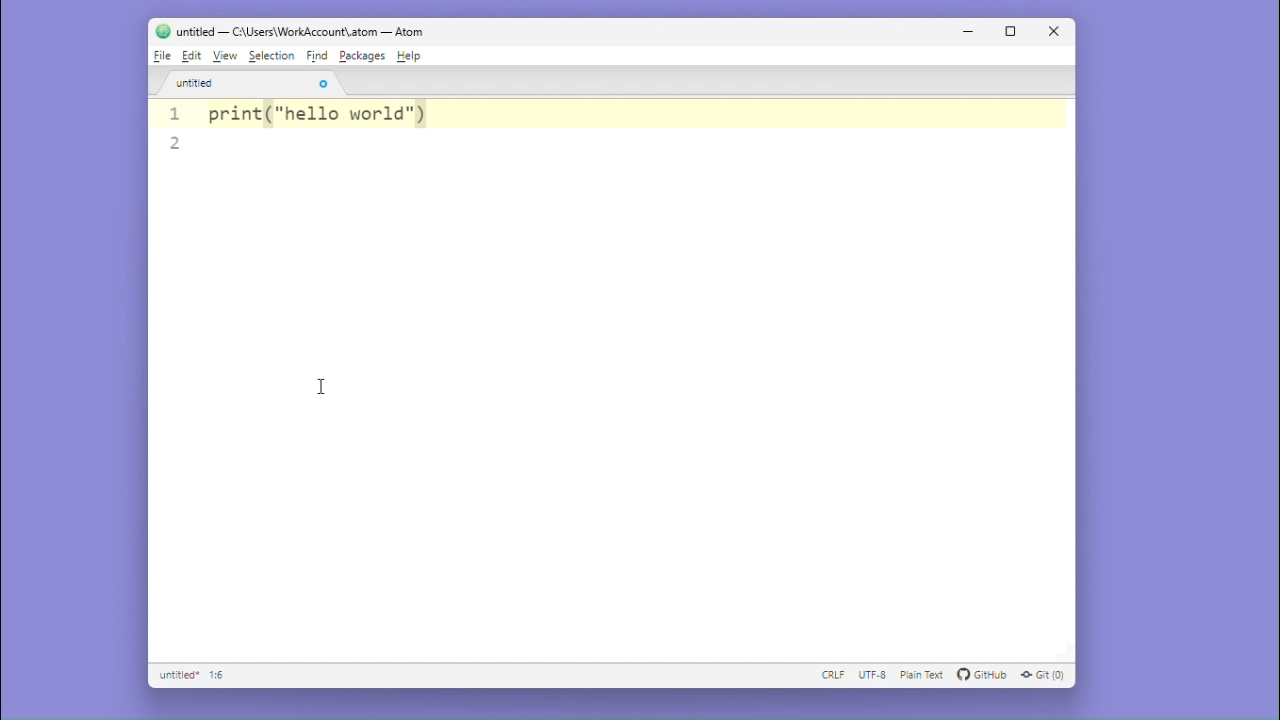 This screenshot has width=1280, height=720. What do you see at coordinates (613, 126) in the screenshot?
I see `1 print("hello world"), 2` at bounding box center [613, 126].